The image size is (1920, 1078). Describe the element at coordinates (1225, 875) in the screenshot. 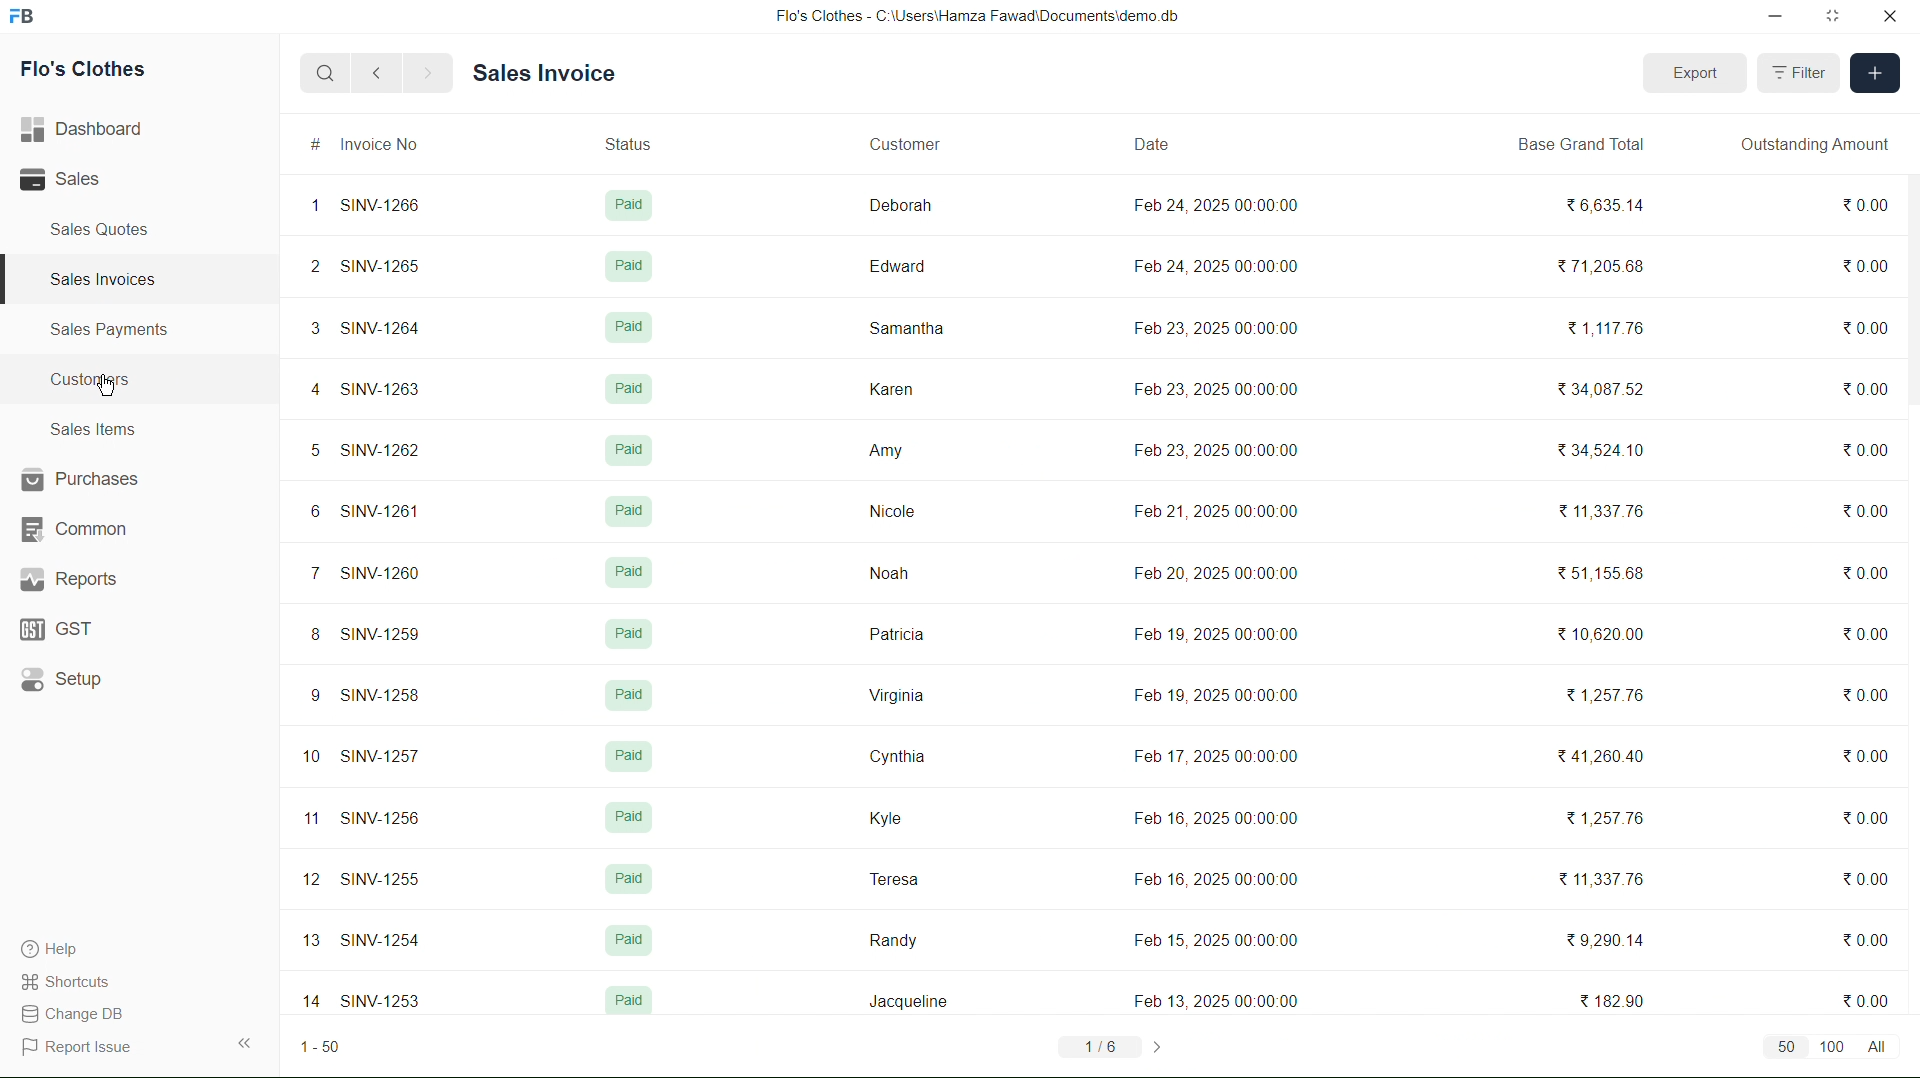

I see `Feb 16, 2025 00:00:00` at that location.